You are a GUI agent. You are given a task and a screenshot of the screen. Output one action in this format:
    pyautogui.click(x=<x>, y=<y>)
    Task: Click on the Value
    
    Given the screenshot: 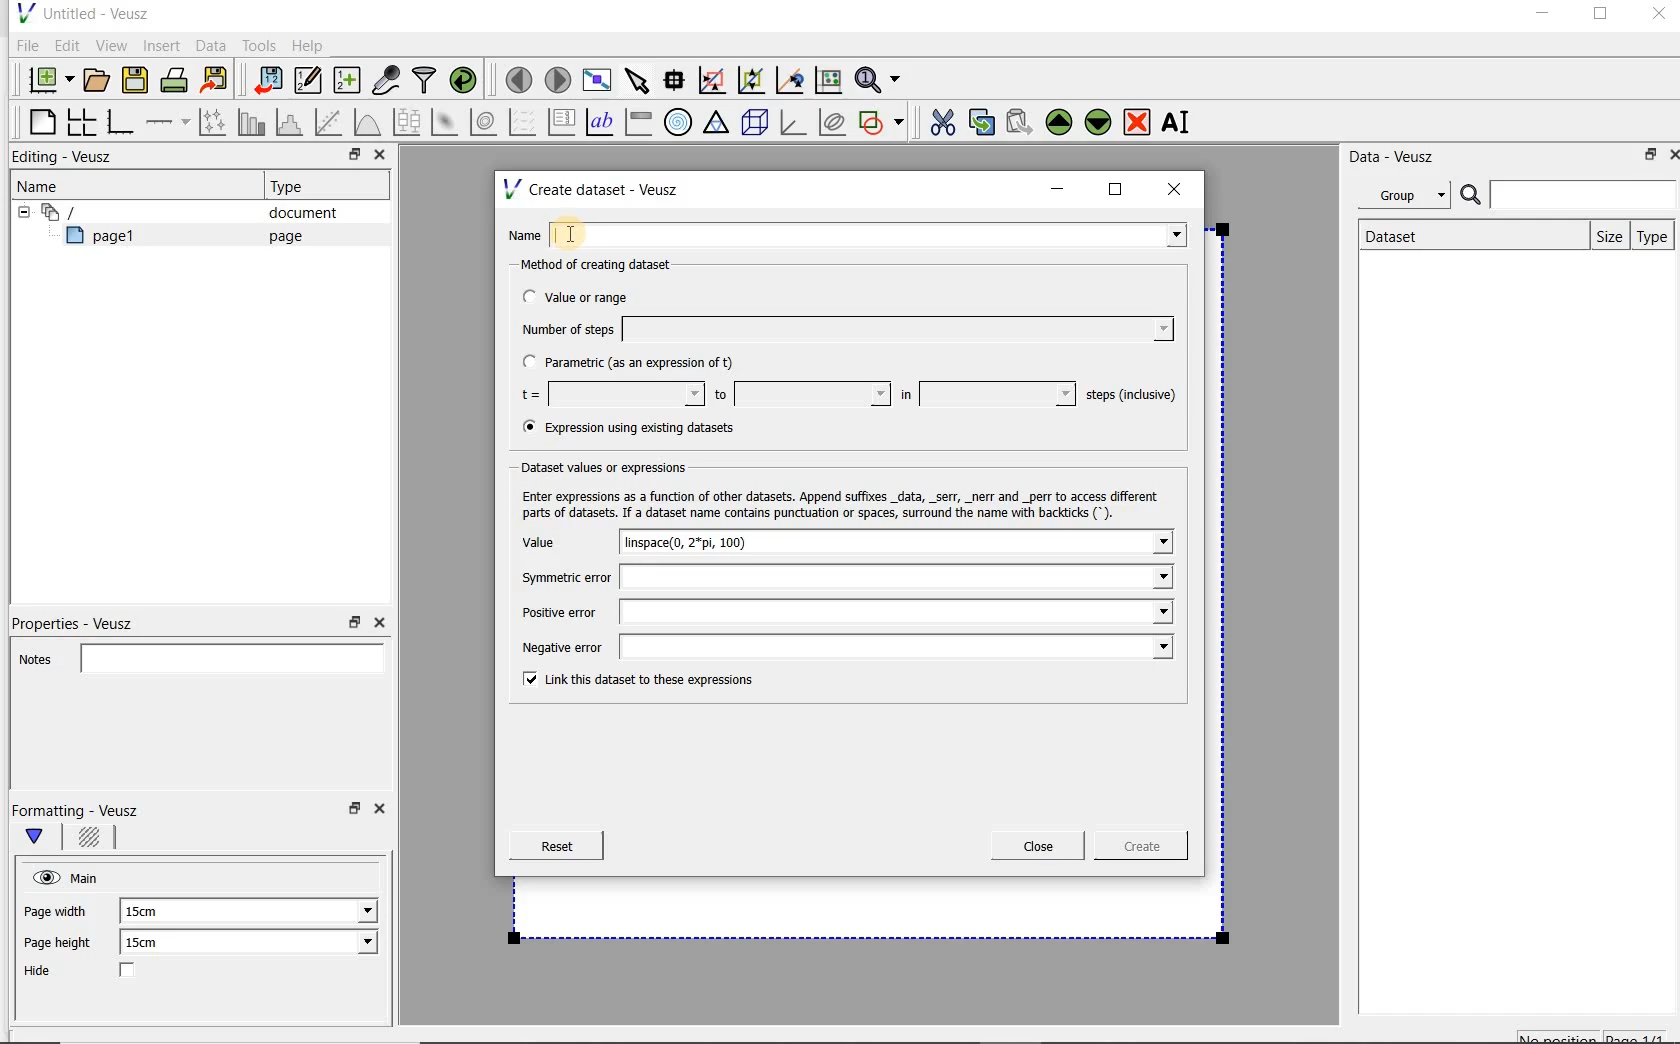 What is the action you would take?
    pyautogui.click(x=559, y=543)
    